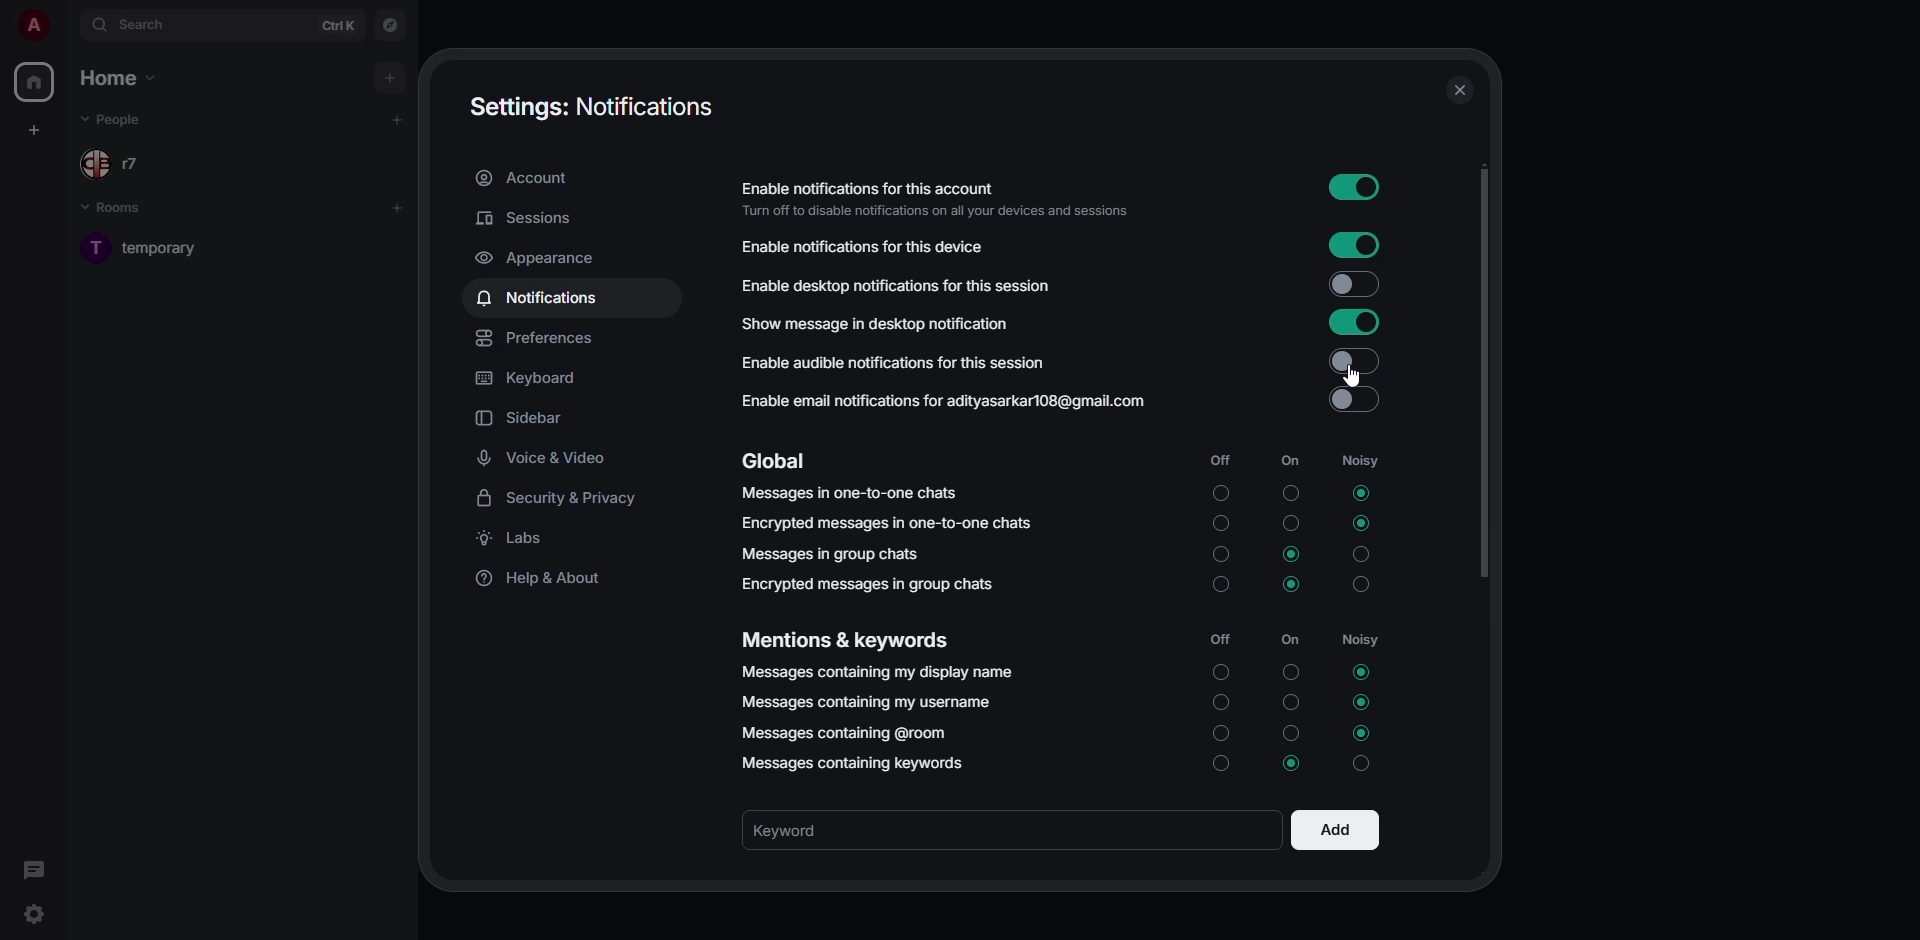 This screenshot has height=940, width=1920. Describe the element at coordinates (1458, 90) in the screenshot. I see `close` at that location.